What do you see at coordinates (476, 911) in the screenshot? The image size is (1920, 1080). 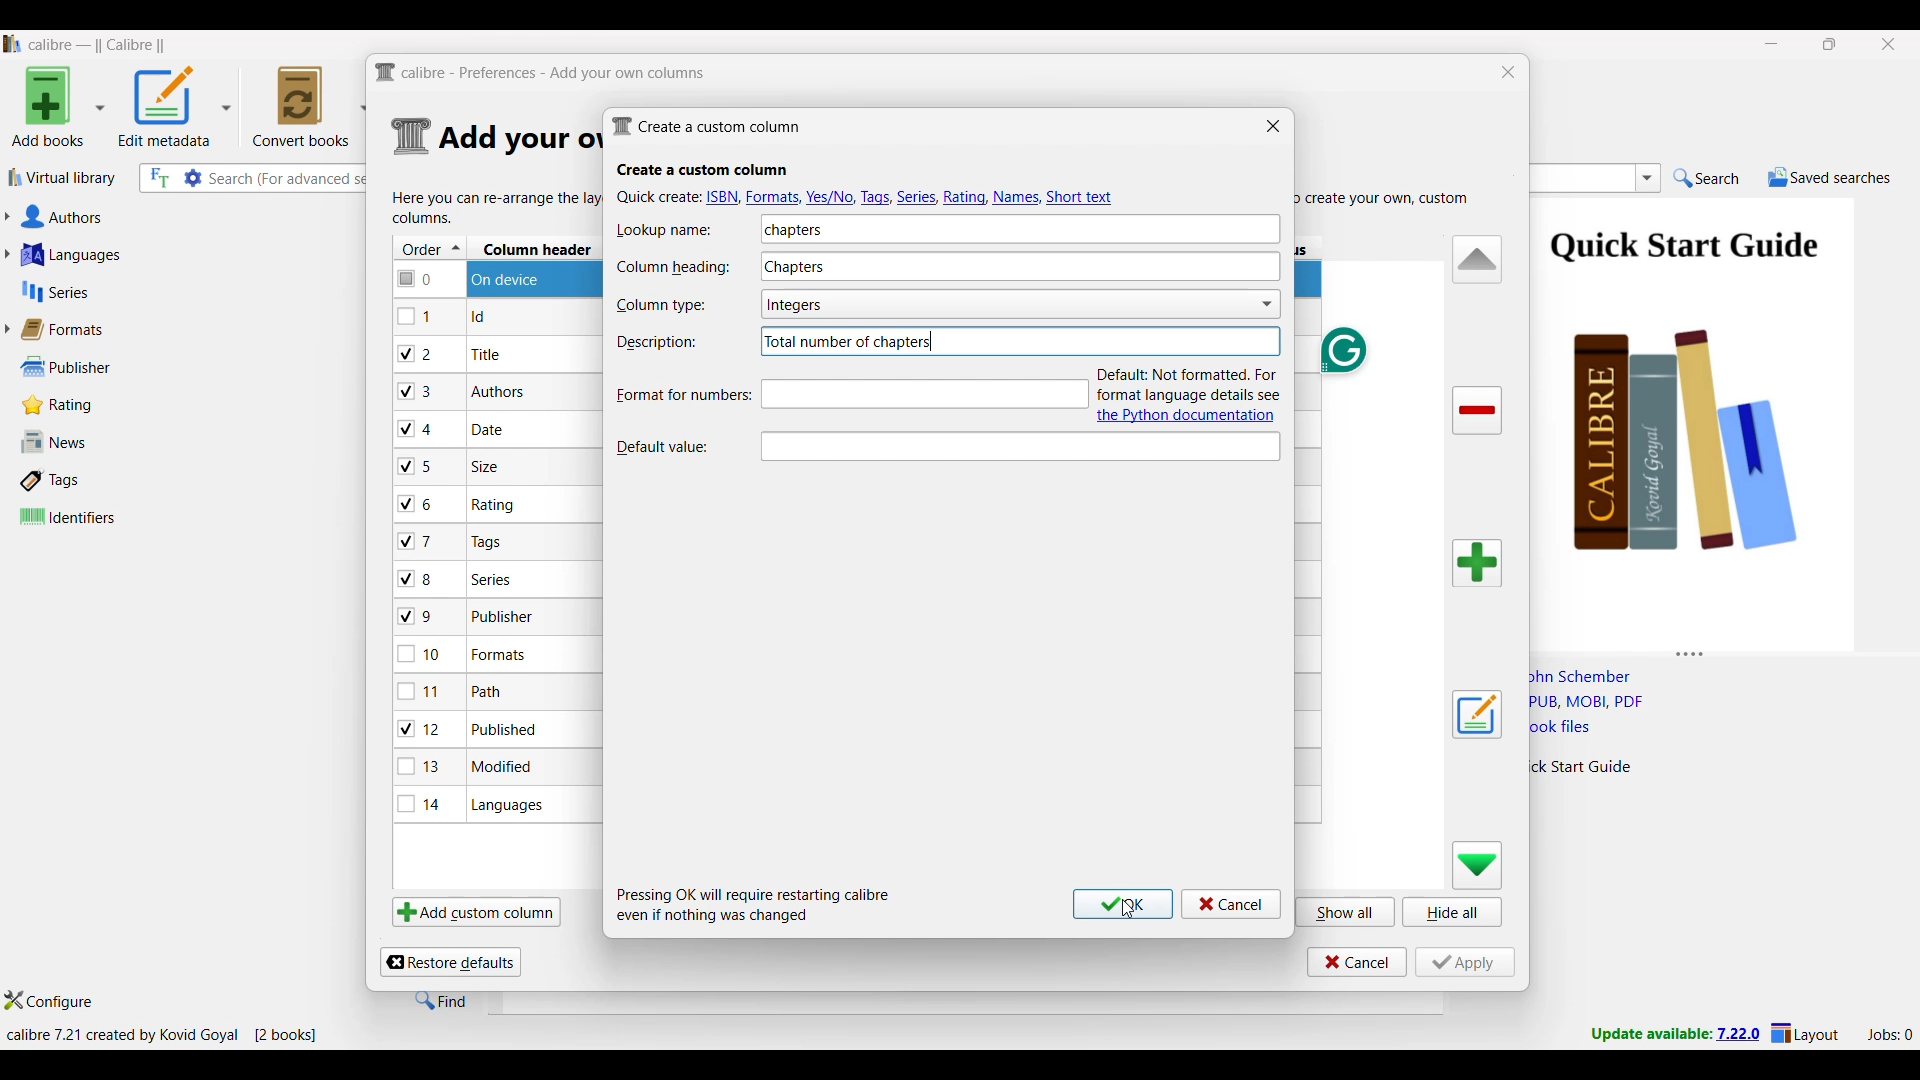 I see `Add custom column` at bounding box center [476, 911].